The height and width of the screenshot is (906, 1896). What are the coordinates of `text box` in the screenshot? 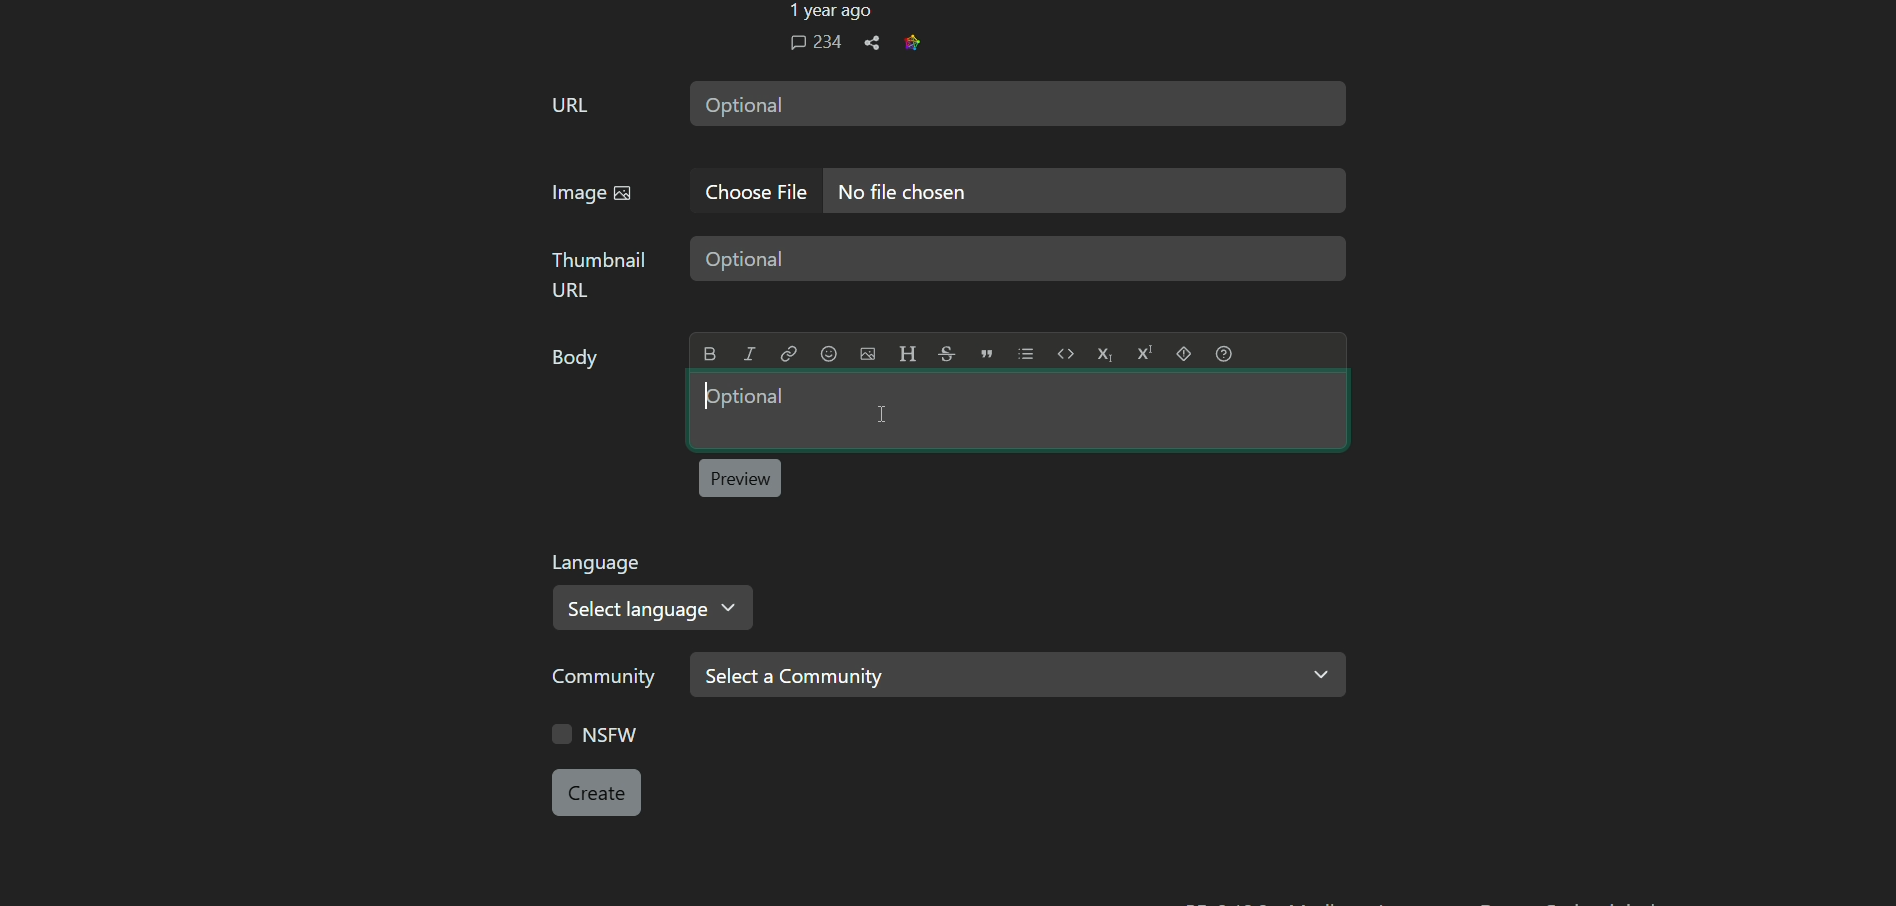 It's located at (1017, 410).